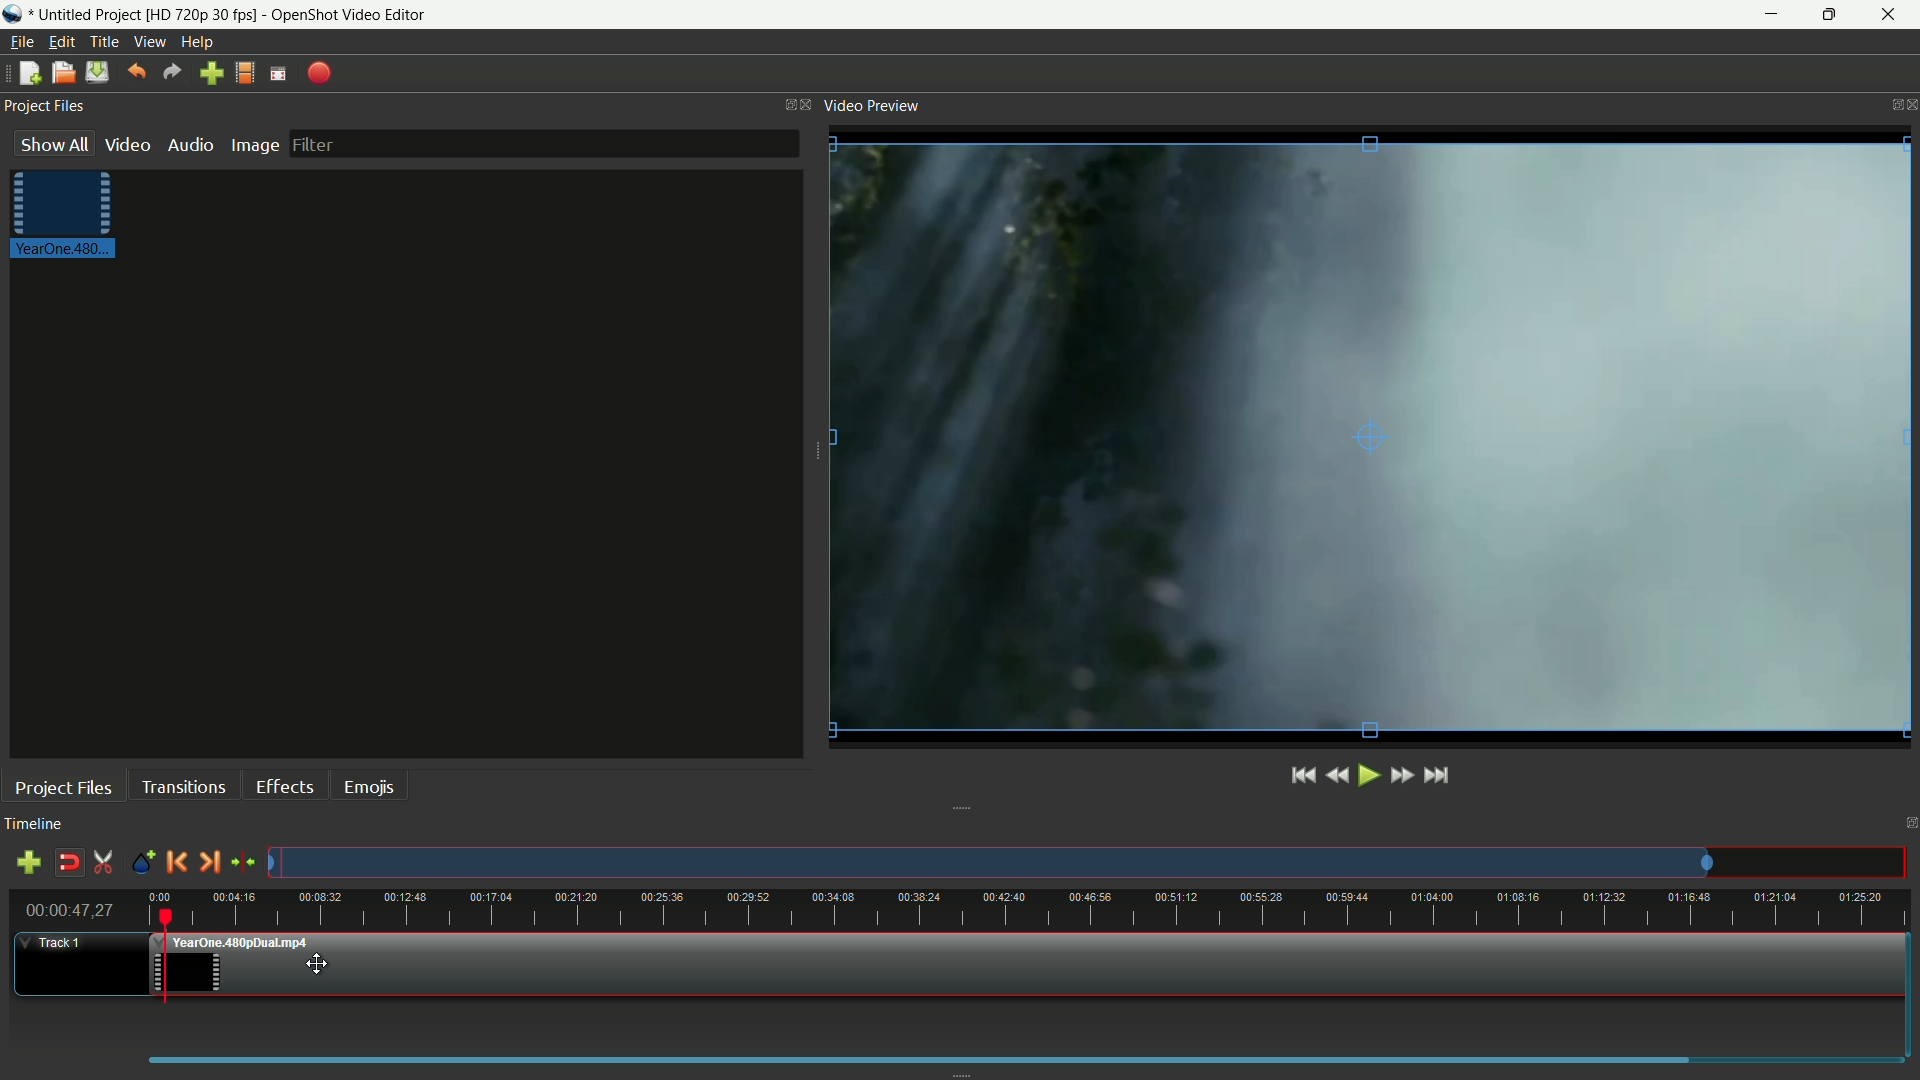  Describe the element at coordinates (373, 787) in the screenshot. I see `emojis` at that location.